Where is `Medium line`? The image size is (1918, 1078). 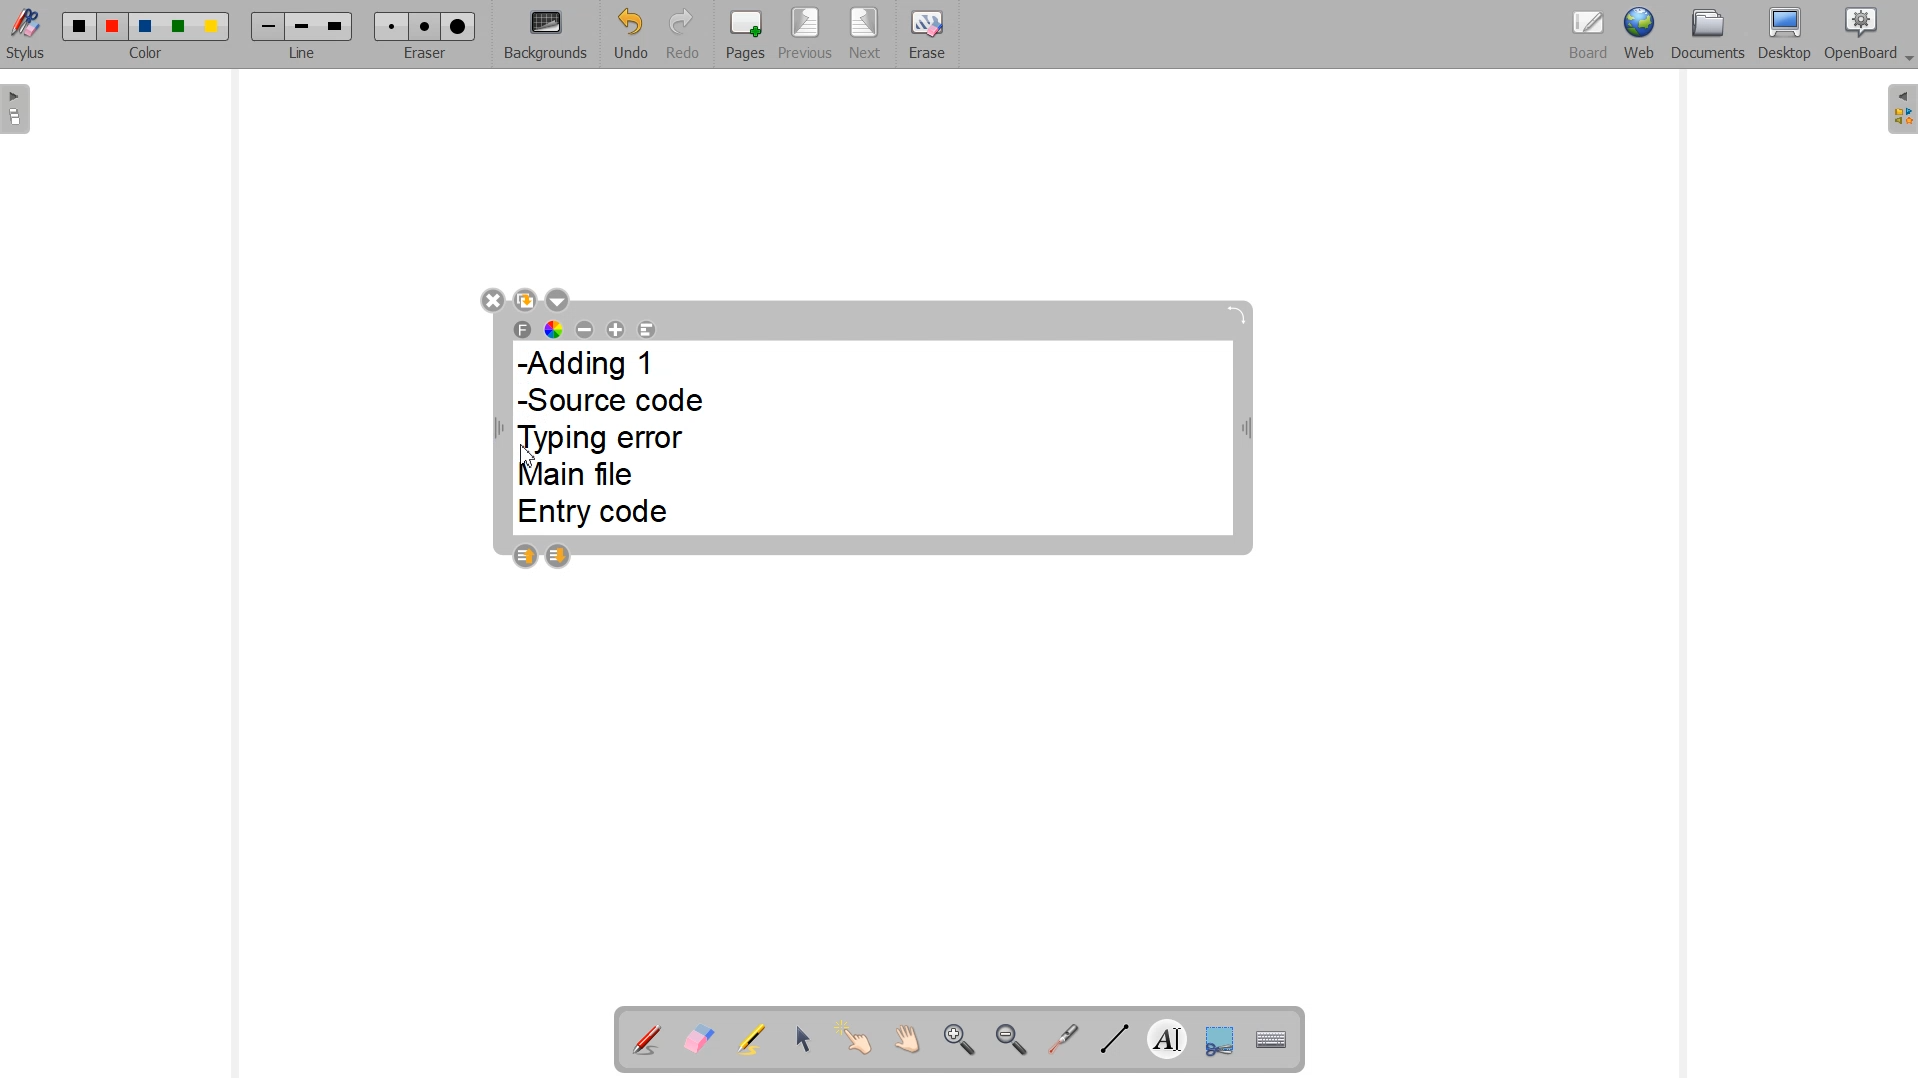
Medium line is located at coordinates (303, 27).